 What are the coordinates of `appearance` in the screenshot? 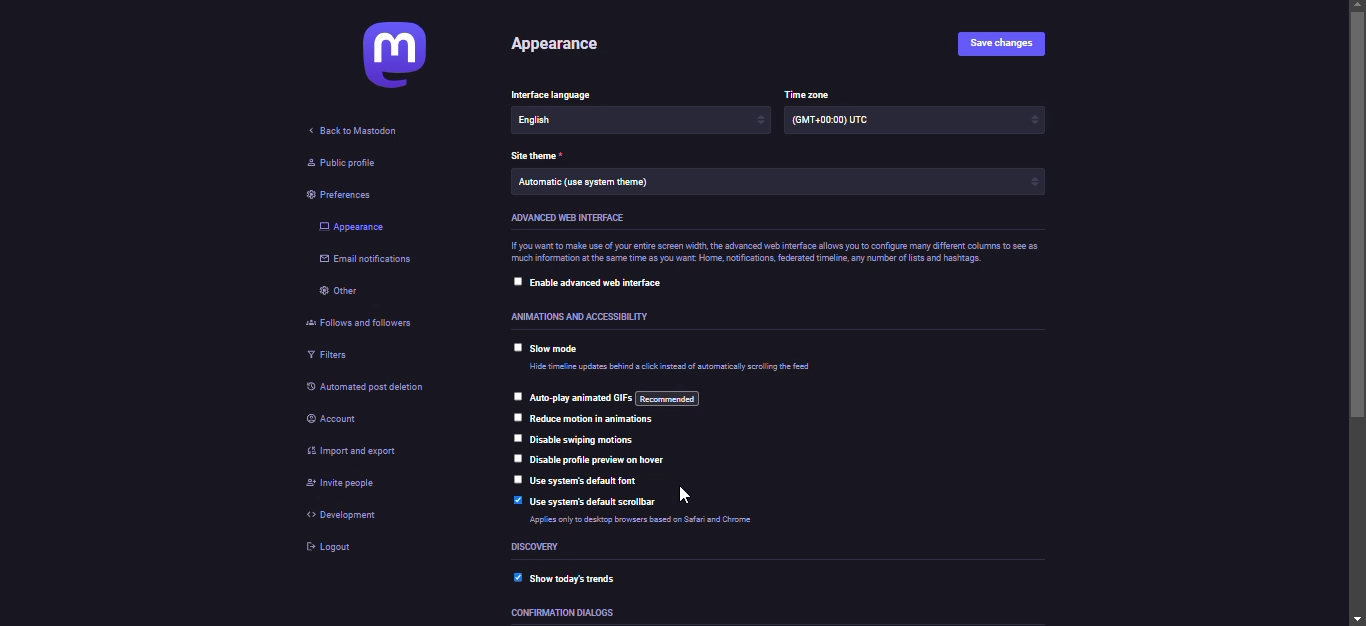 It's located at (557, 43).